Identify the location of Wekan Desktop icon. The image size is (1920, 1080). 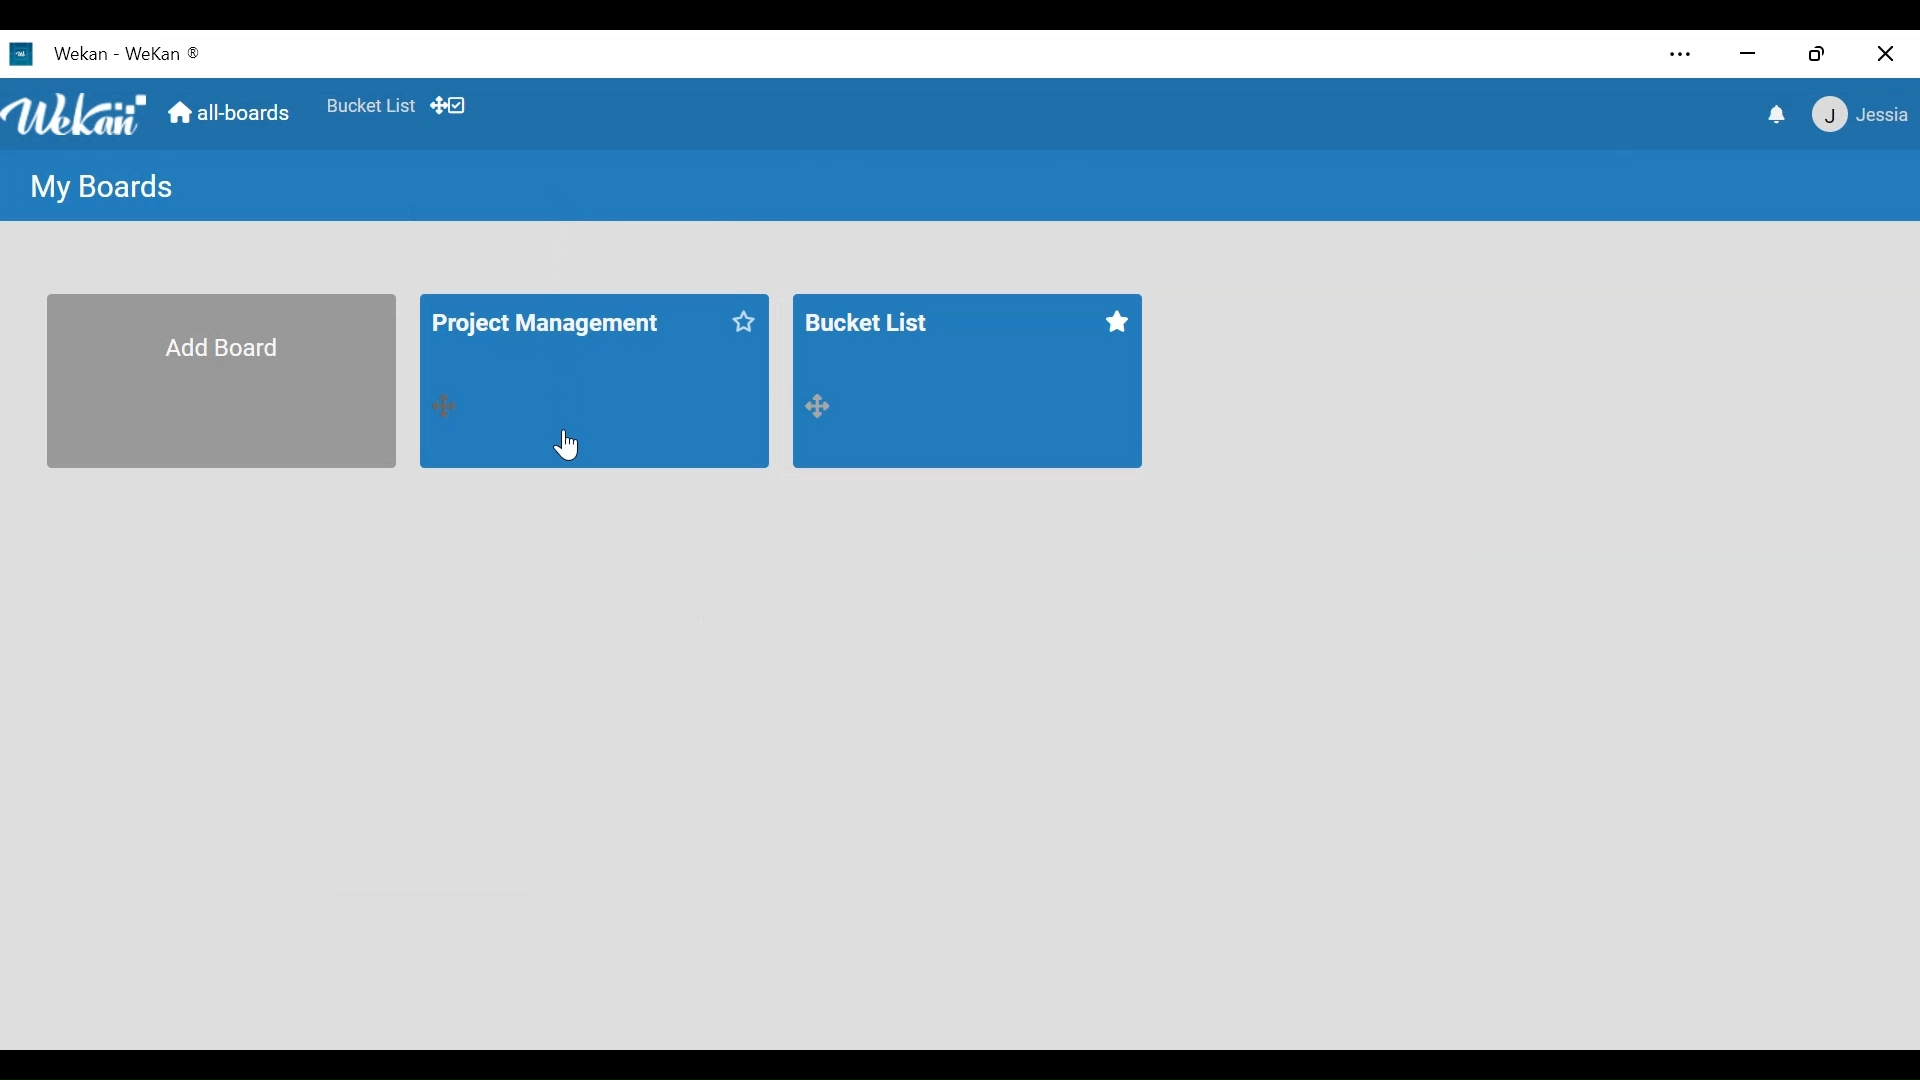
(58, 53).